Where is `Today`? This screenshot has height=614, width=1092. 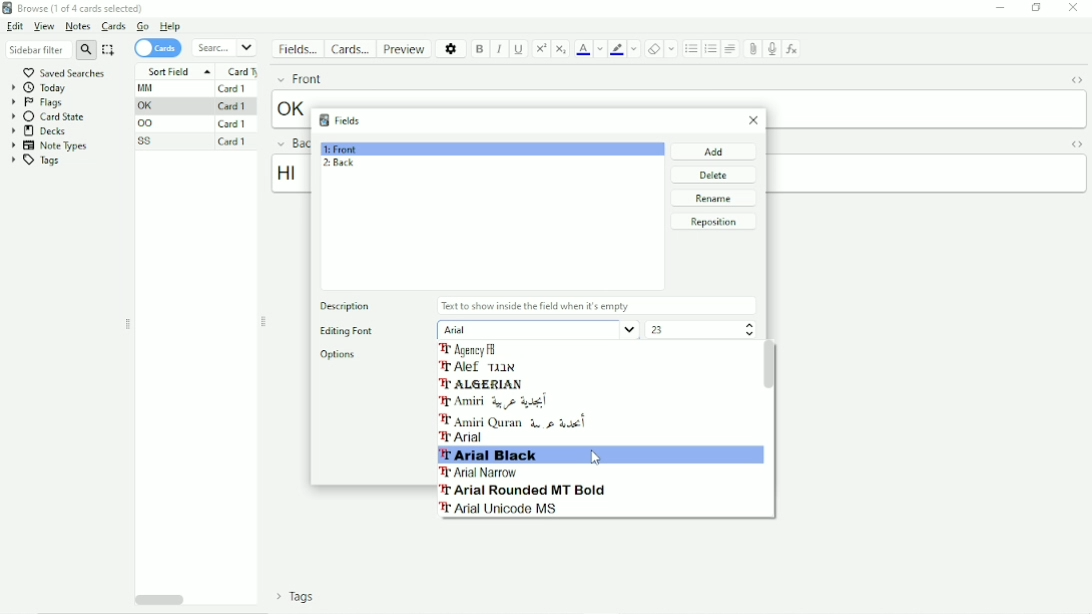 Today is located at coordinates (41, 88).